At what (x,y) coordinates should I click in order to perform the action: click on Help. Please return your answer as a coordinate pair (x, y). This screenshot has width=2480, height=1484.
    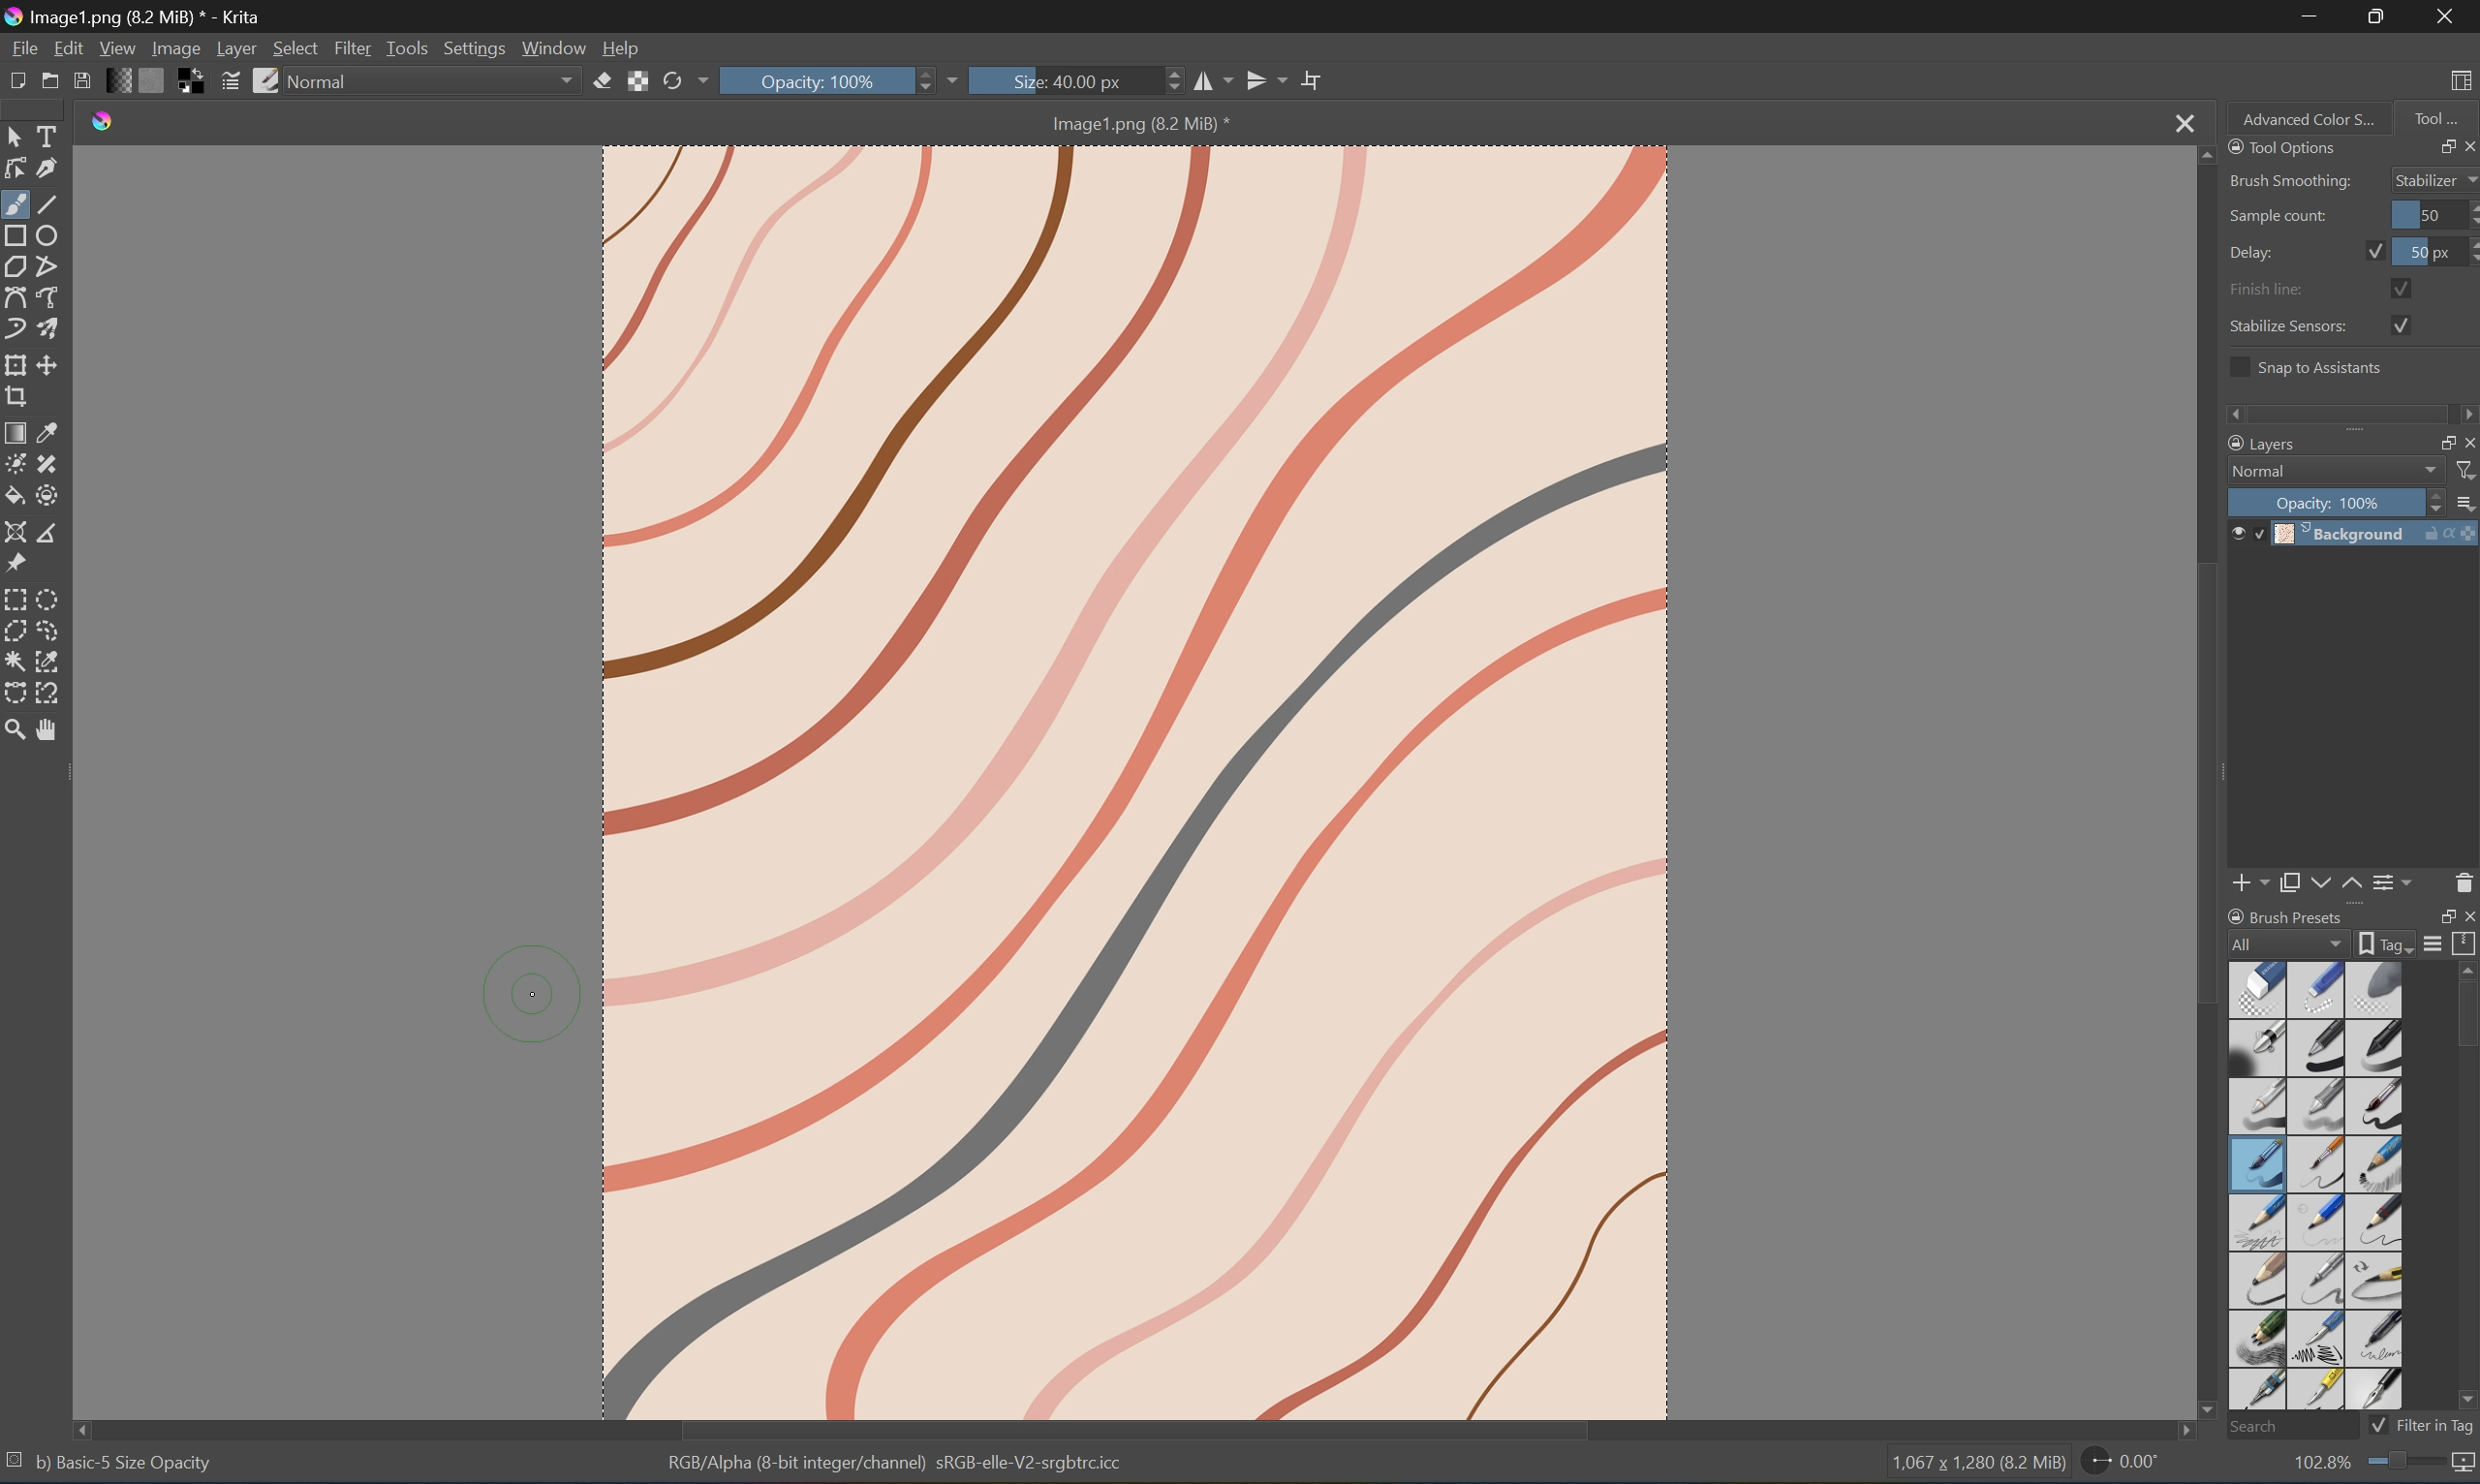
    Looking at the image, I should click on (626, 49).